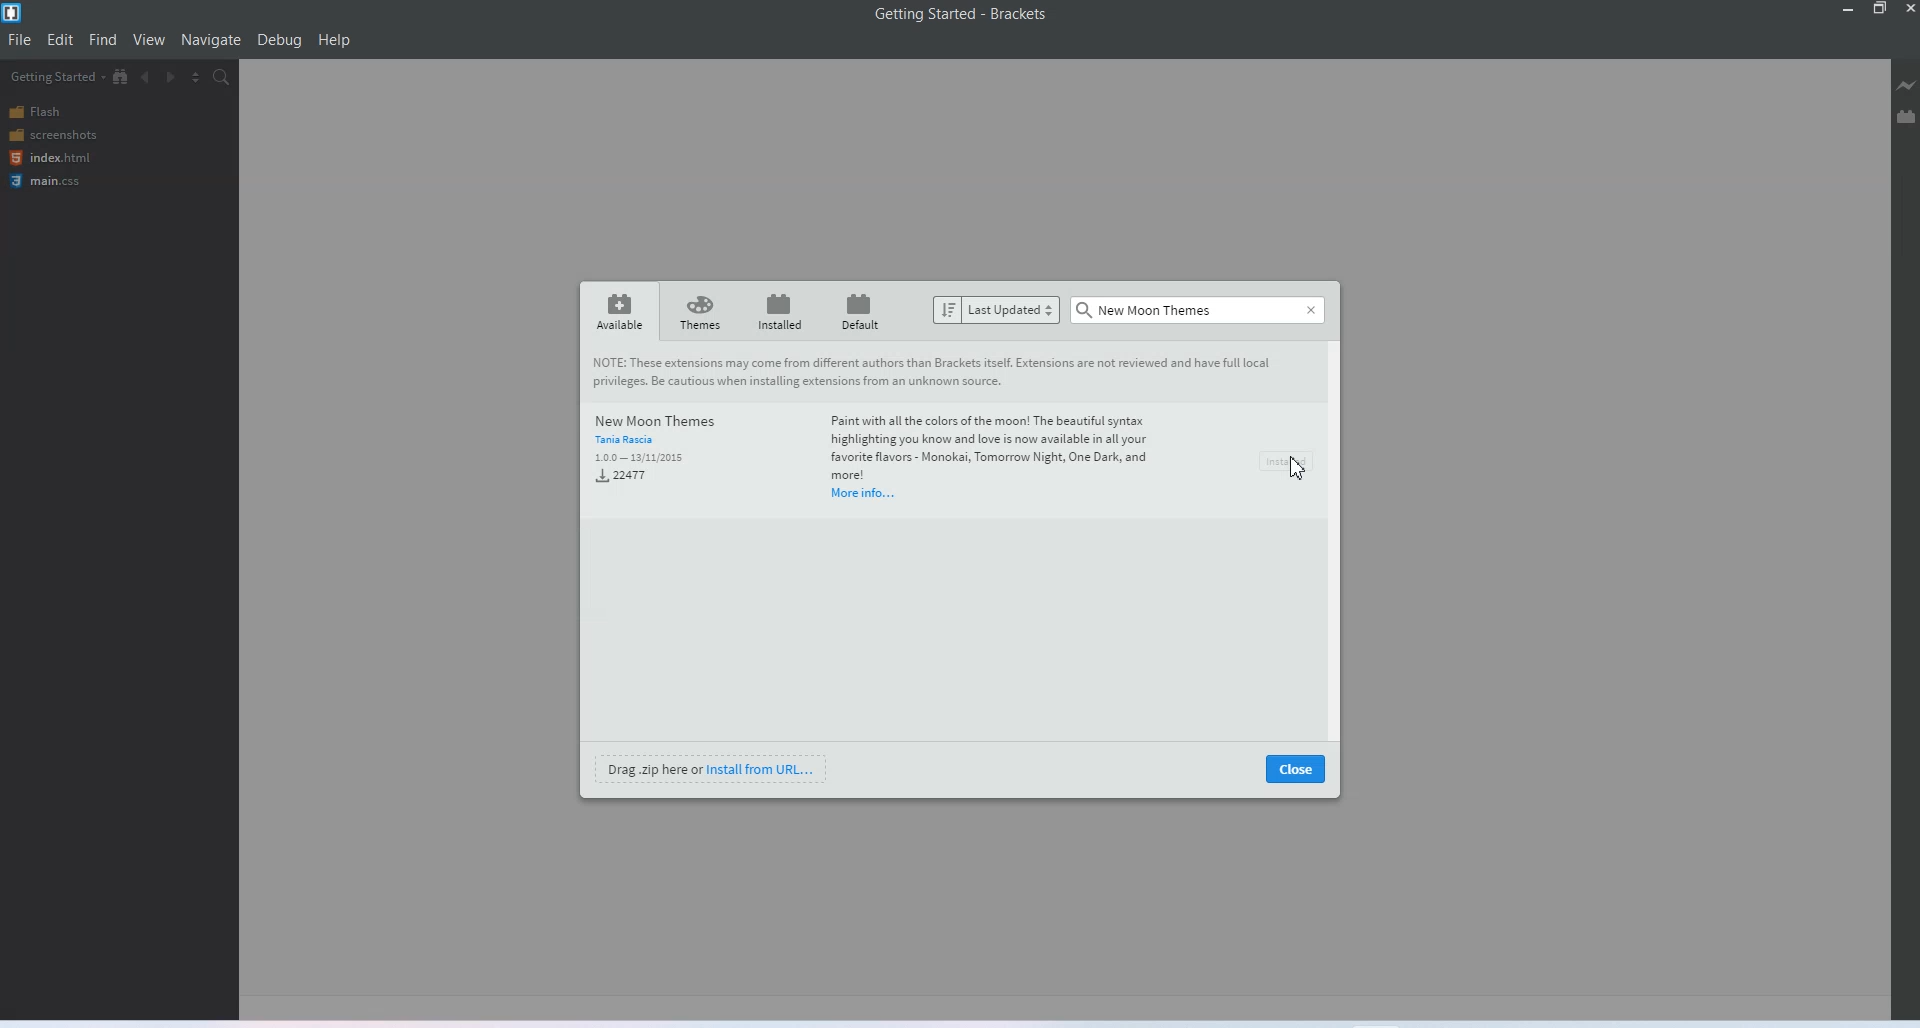  I want to click on View, so click(149, 40).